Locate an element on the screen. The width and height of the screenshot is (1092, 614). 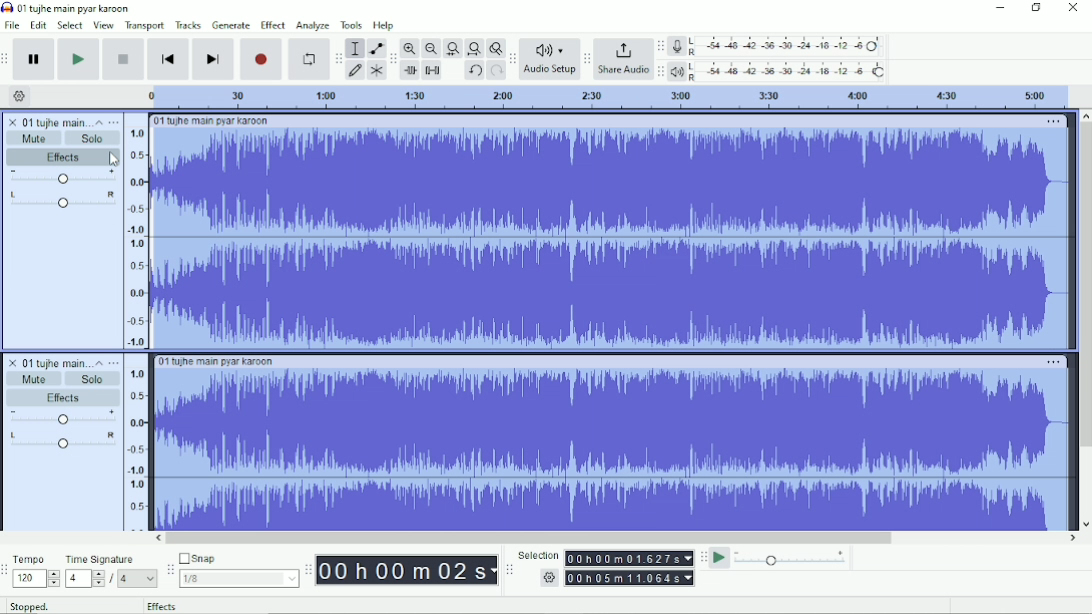
Help is located at coordinates (385, 25).